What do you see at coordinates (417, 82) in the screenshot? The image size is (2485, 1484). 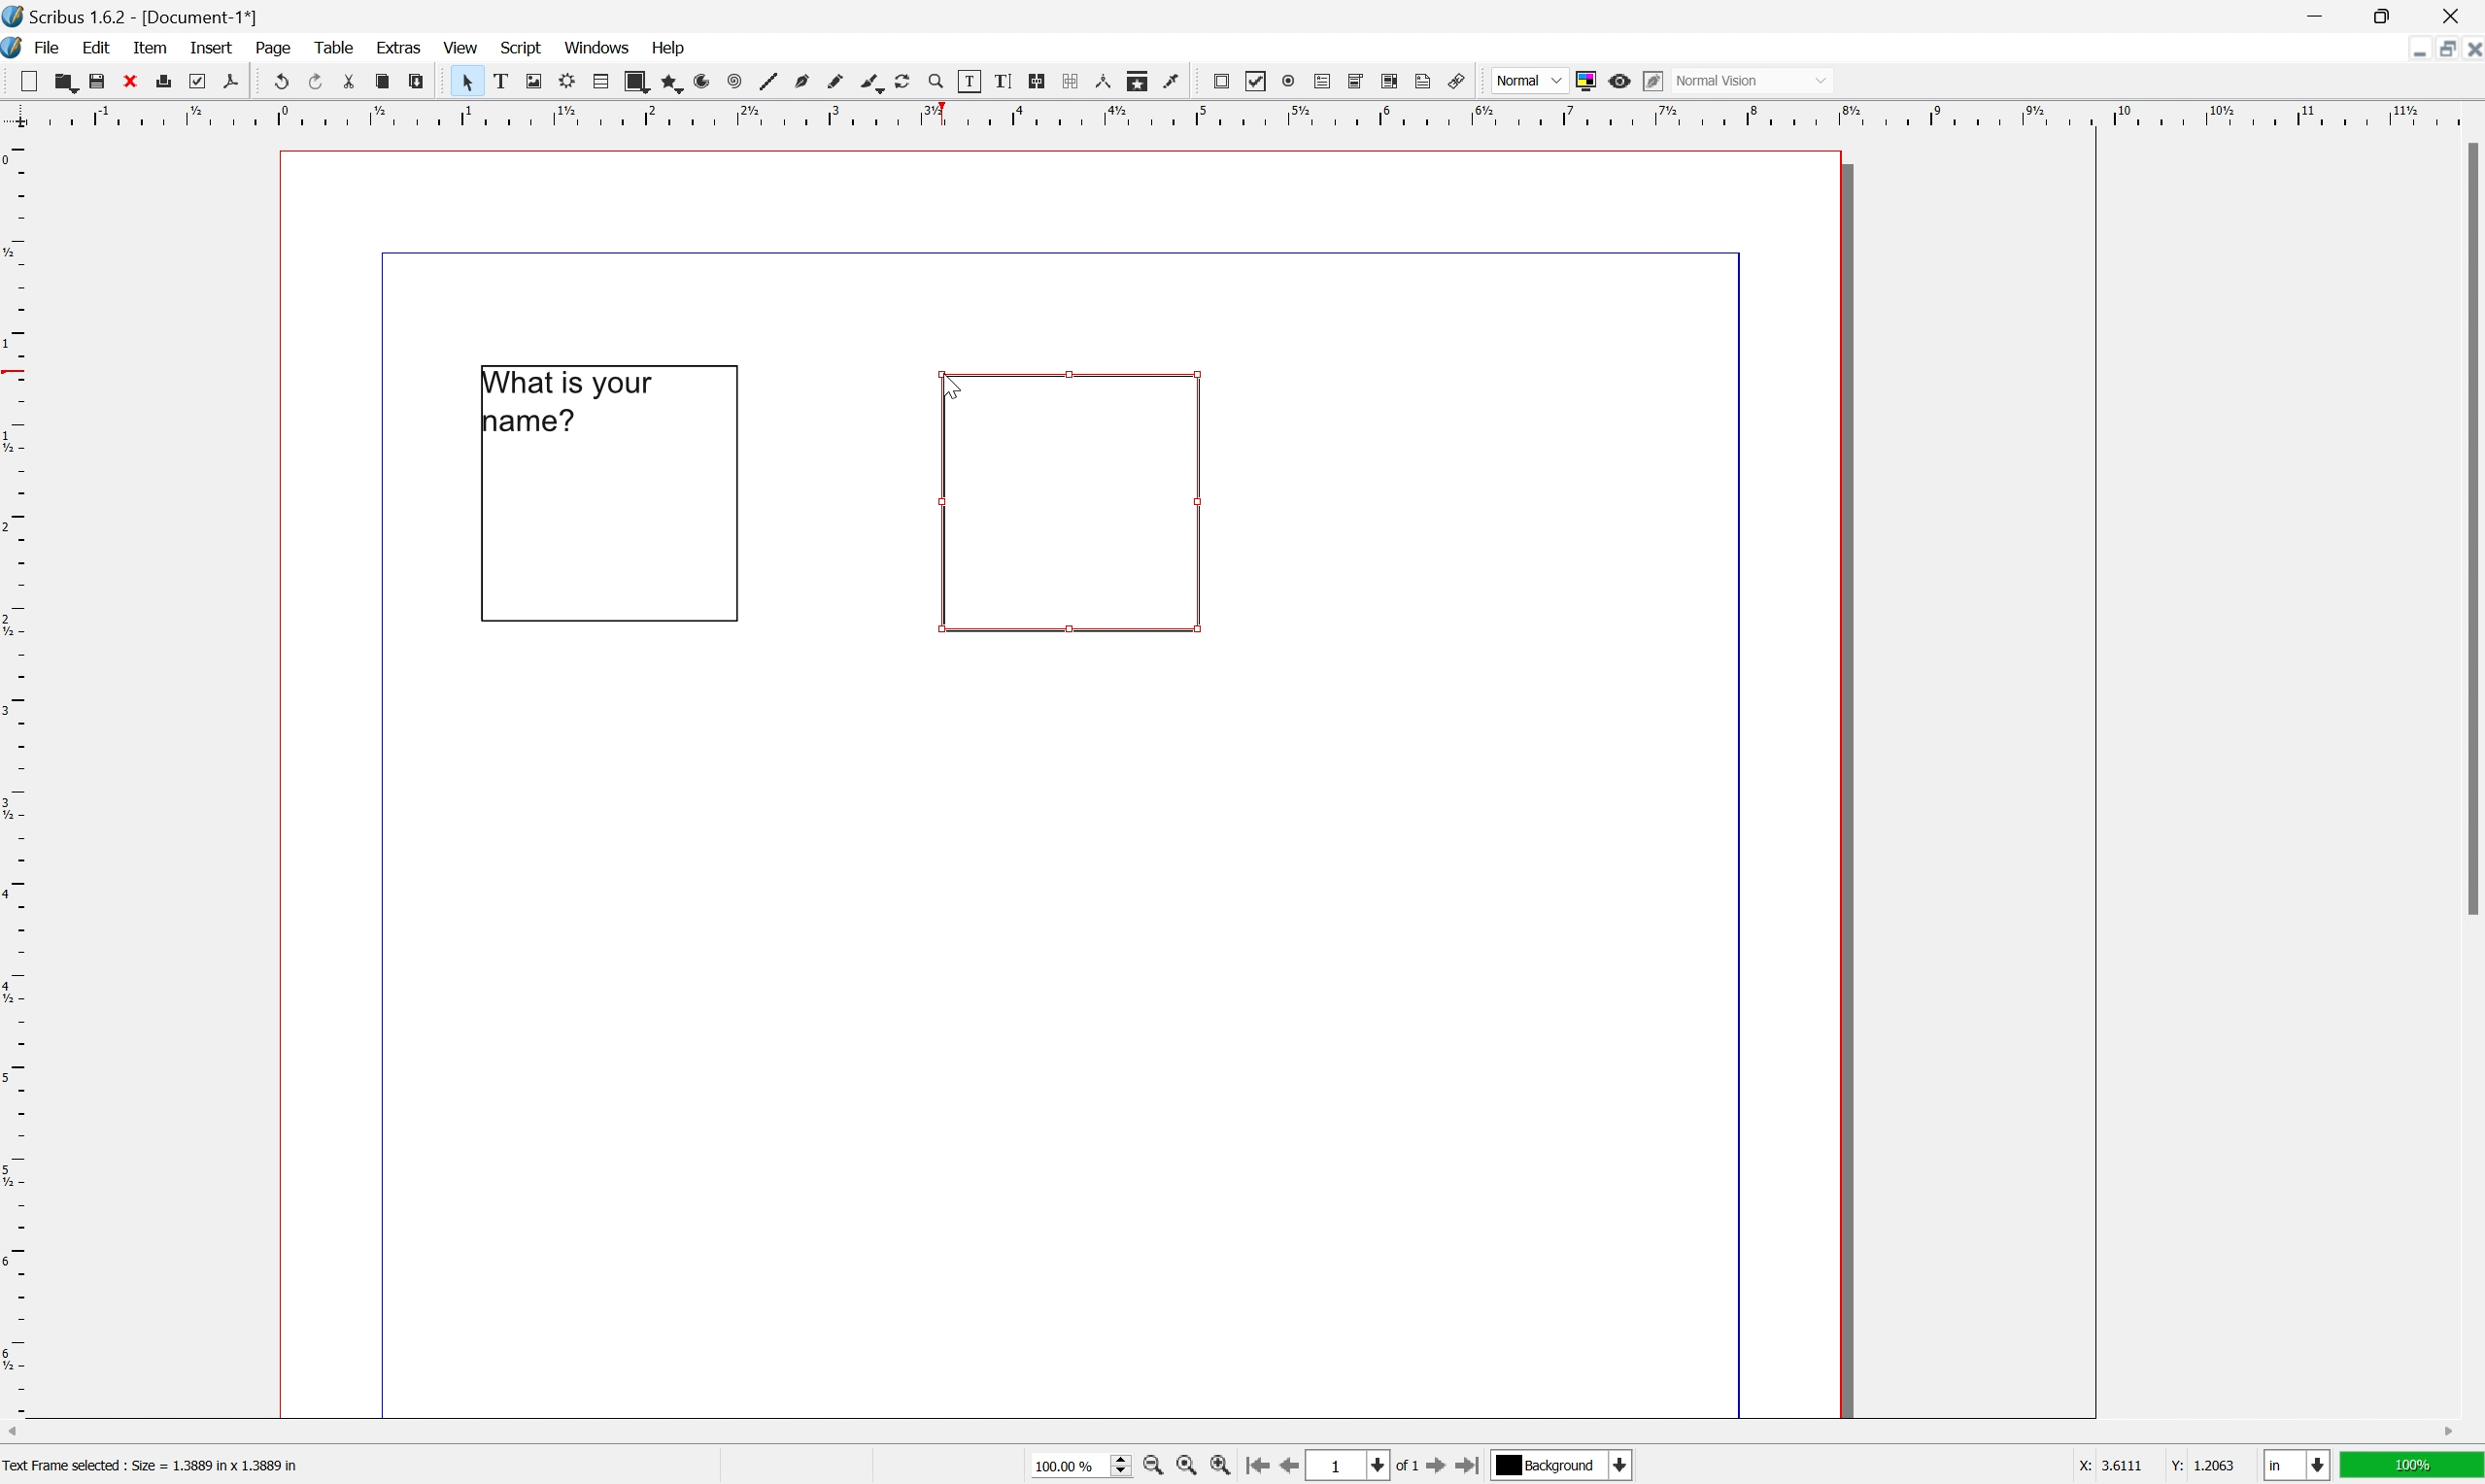 I see `paste` at bounding box center [417, 82].